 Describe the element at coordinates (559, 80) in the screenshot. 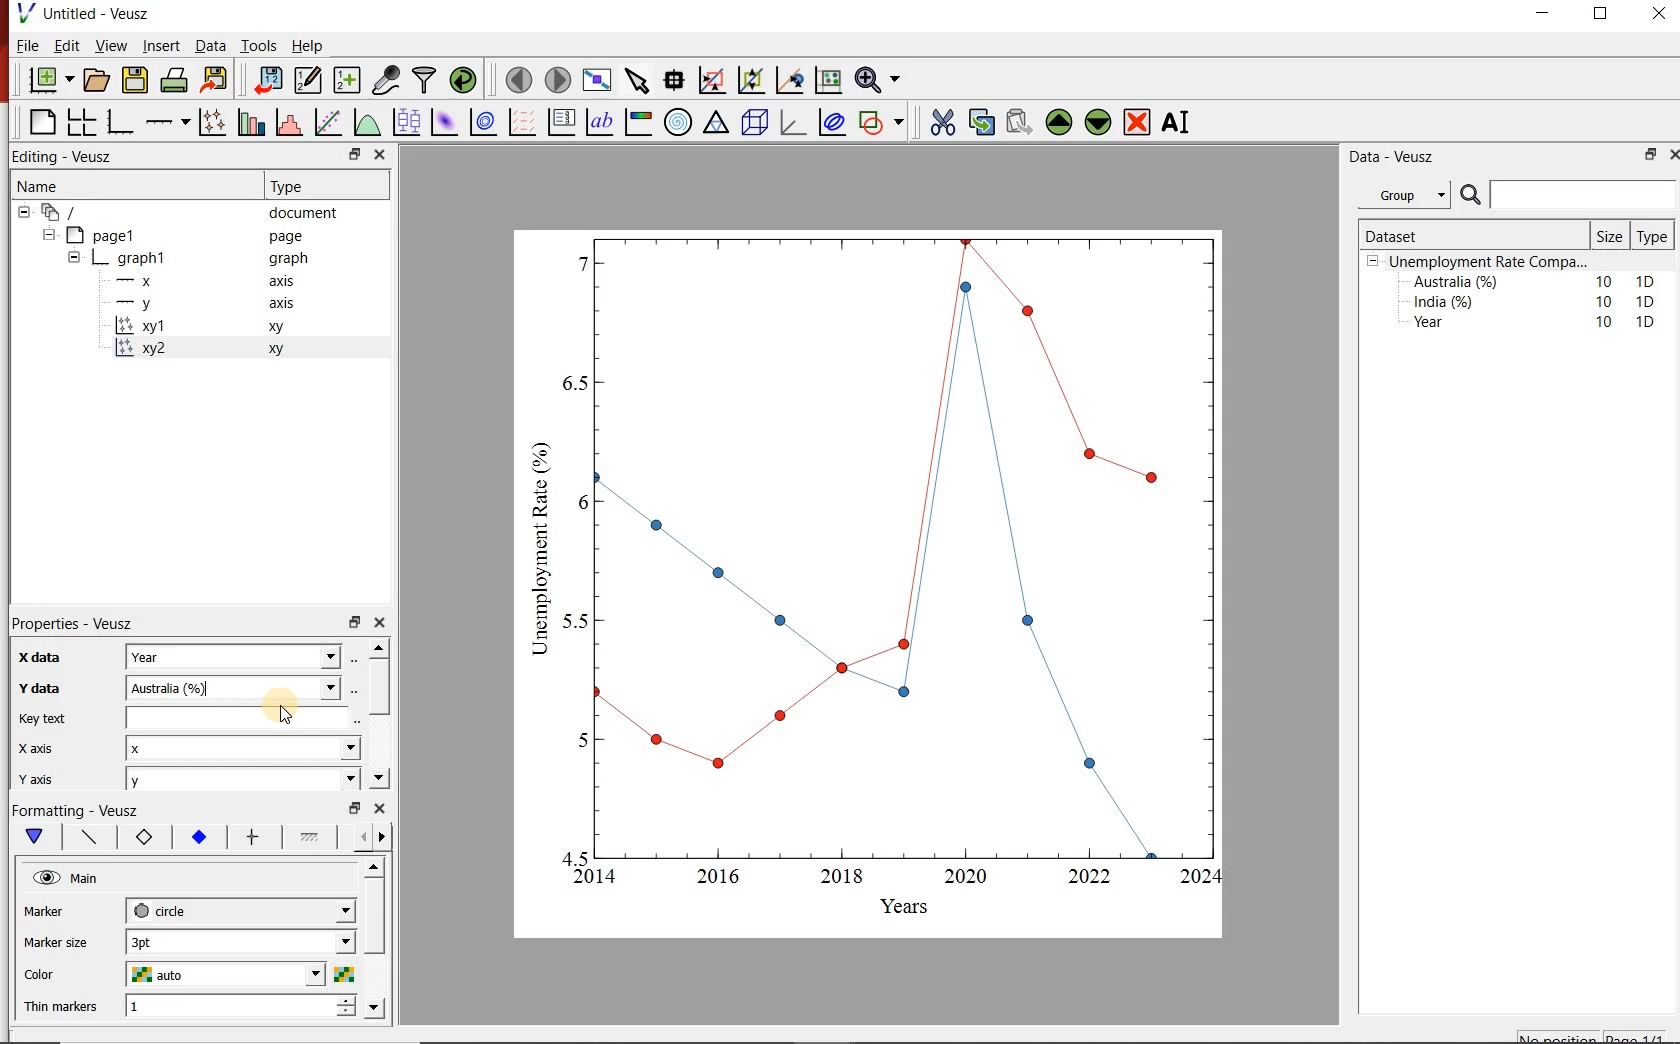

I see `move to next page` at that location.